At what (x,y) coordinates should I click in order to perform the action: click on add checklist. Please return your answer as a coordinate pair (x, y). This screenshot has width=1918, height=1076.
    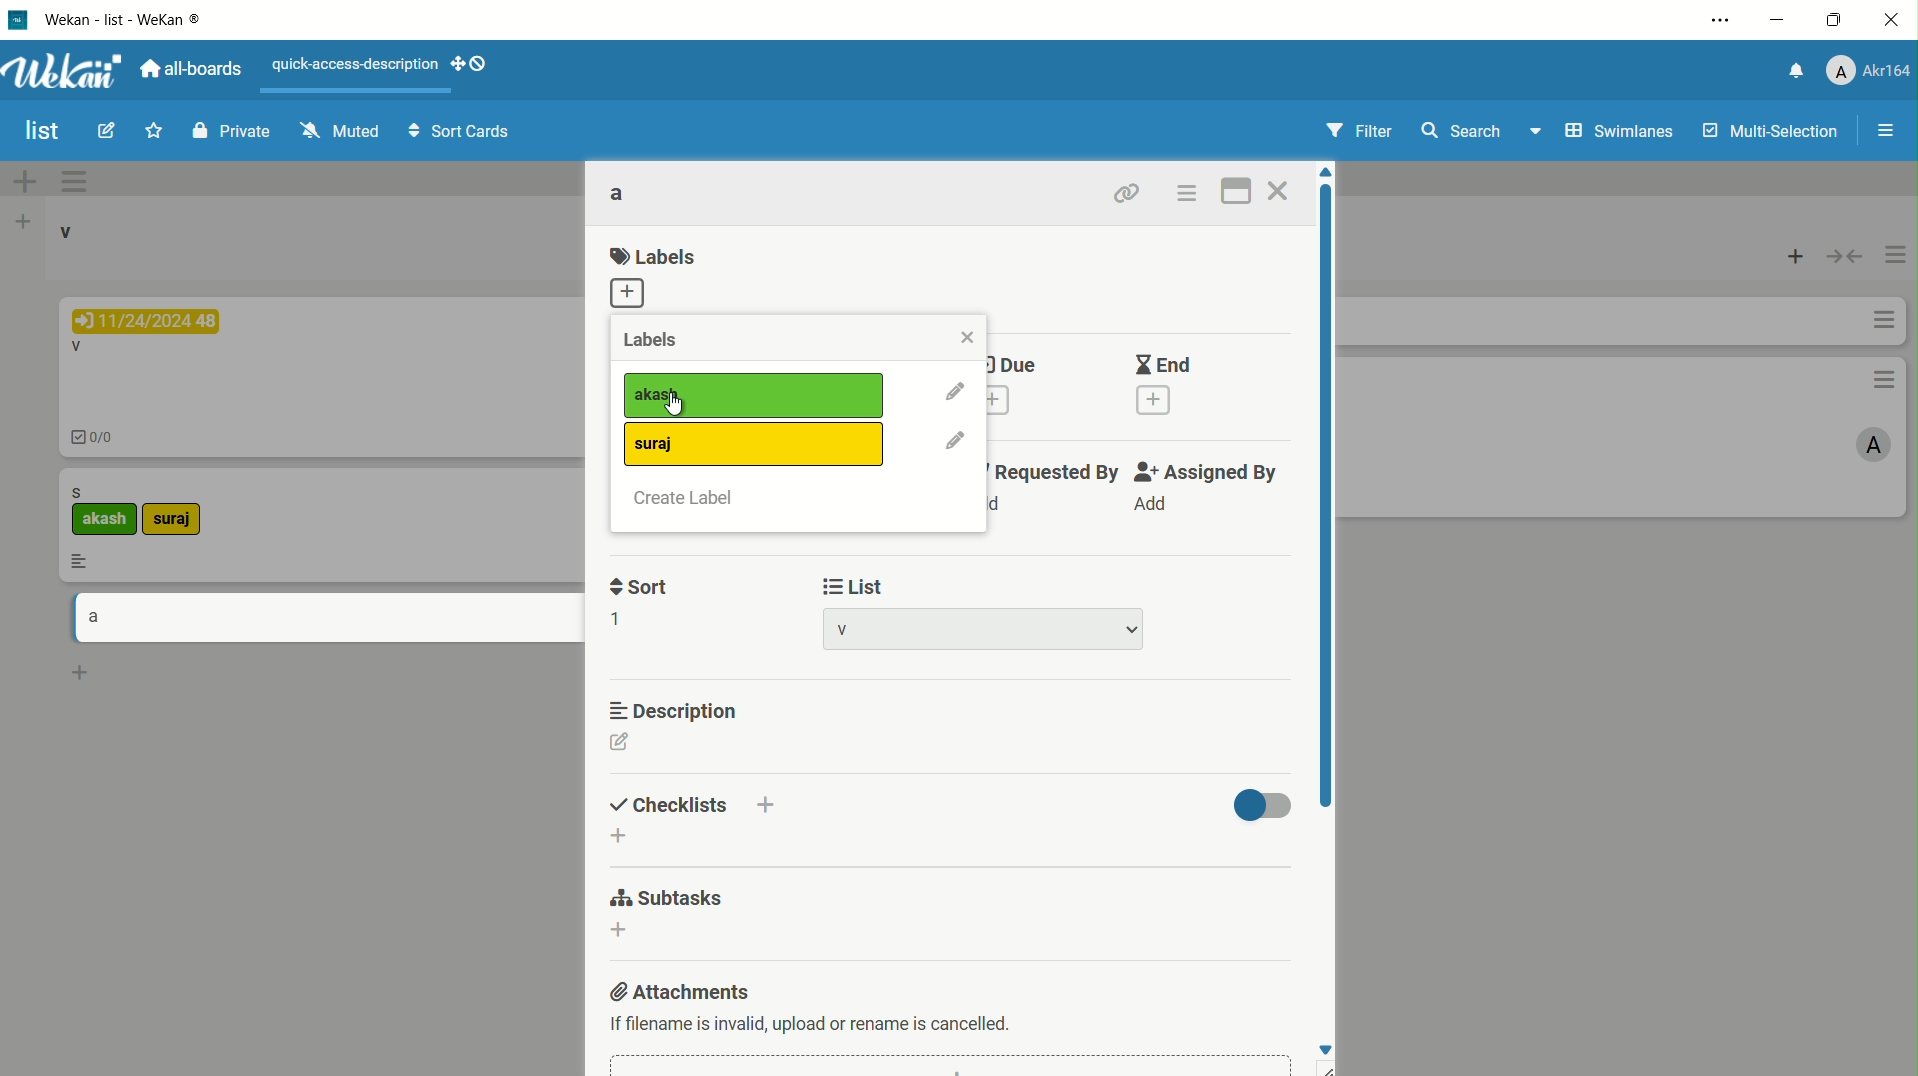
    Looking at the image, I should click on (765, 809).